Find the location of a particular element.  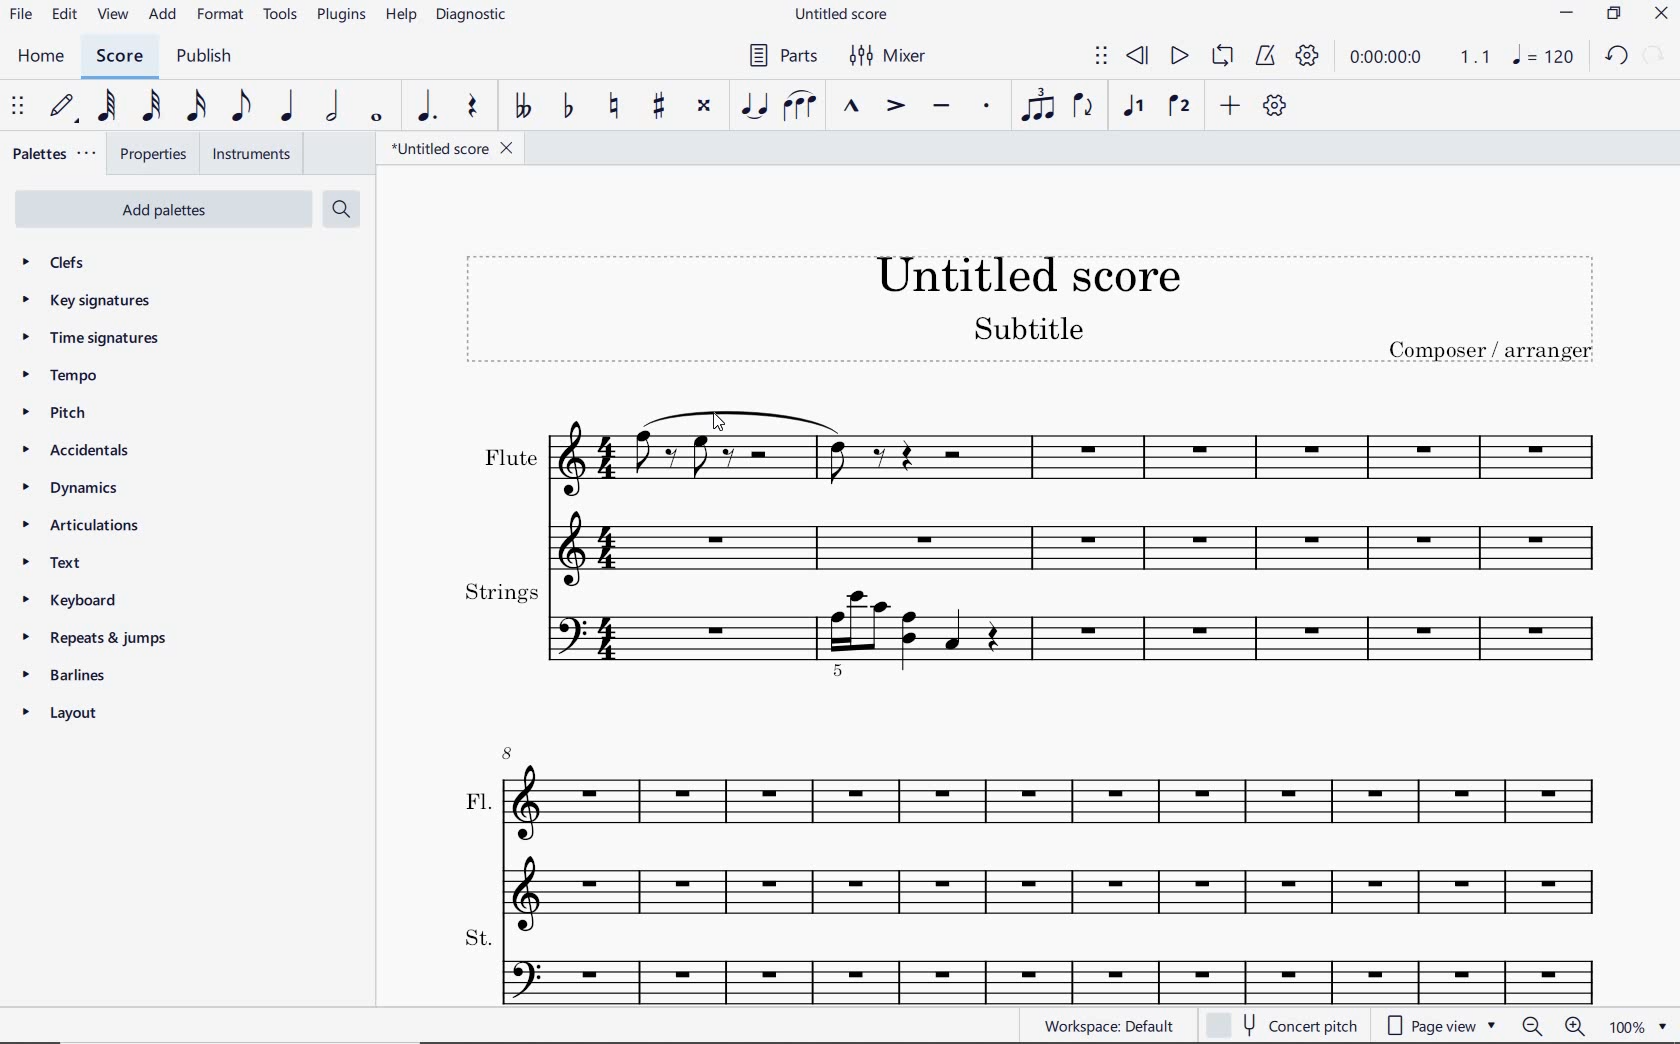

WHOLE NOTE is located at coordinates (378, 120).